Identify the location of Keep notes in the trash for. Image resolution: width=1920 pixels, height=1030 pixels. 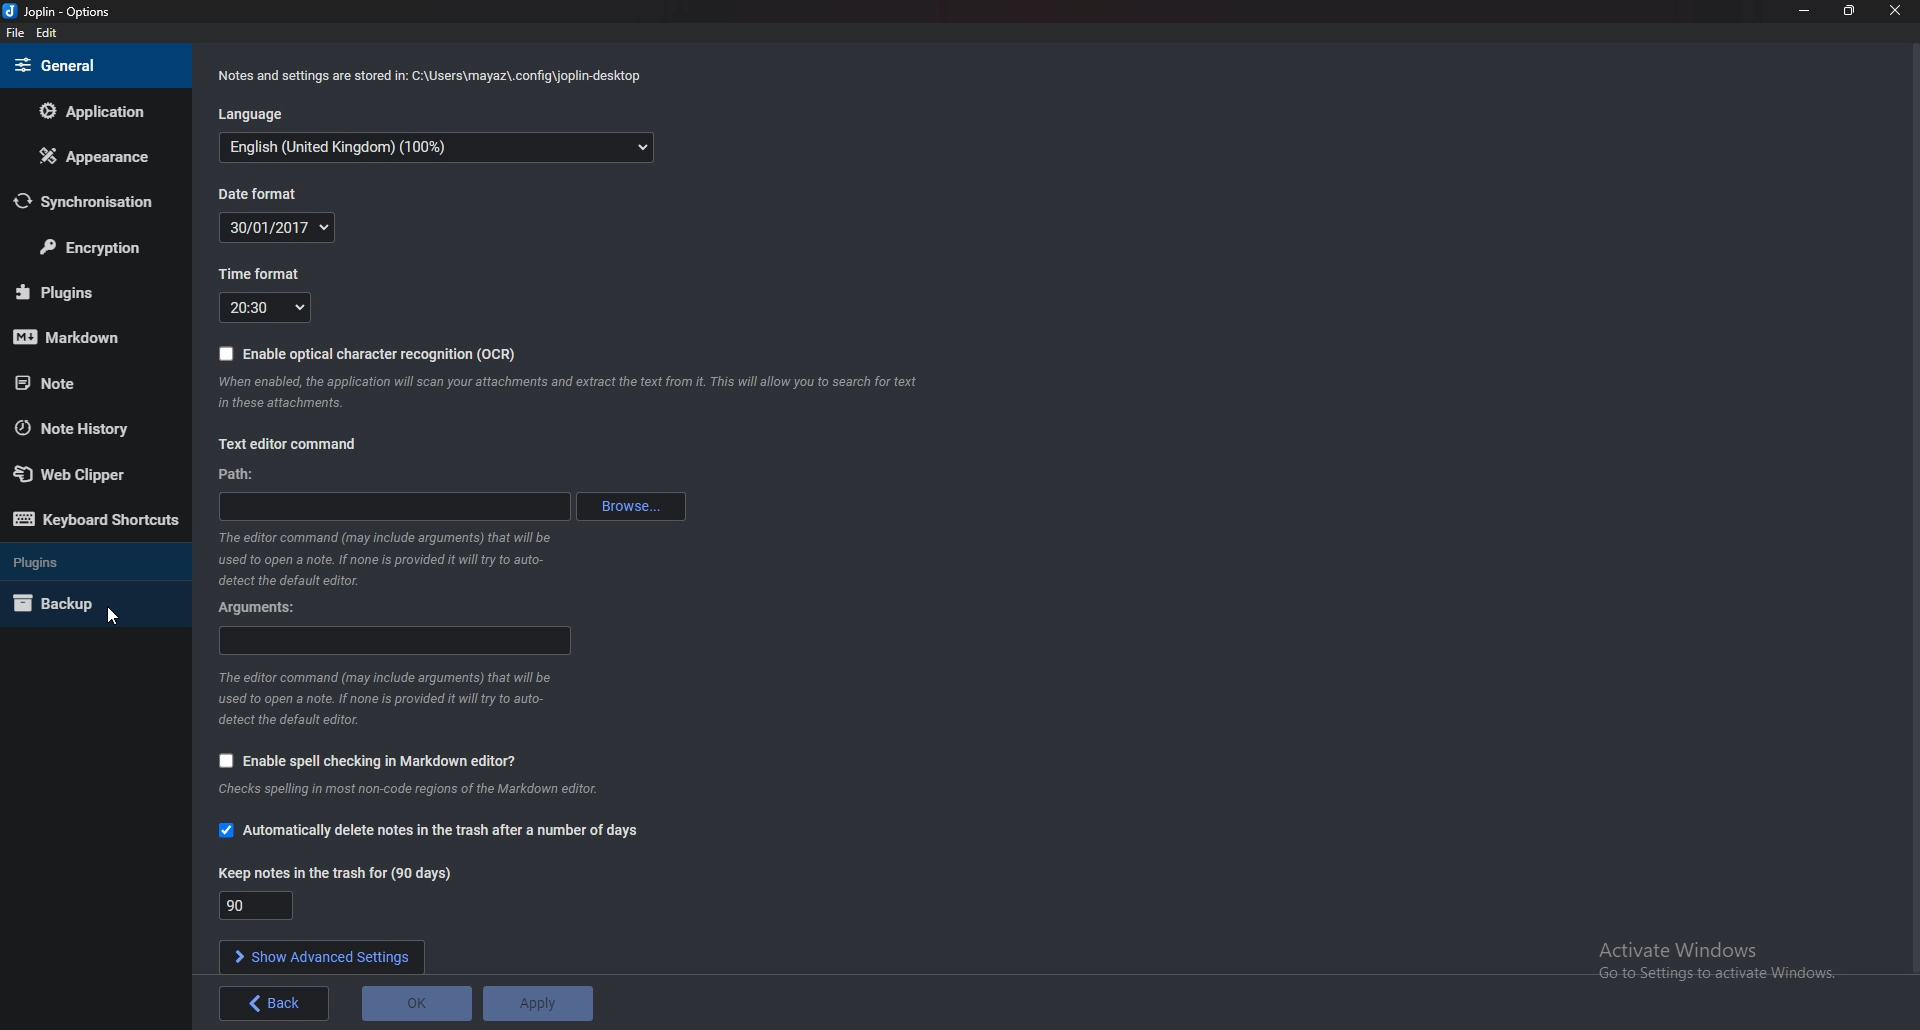
(258, 906).